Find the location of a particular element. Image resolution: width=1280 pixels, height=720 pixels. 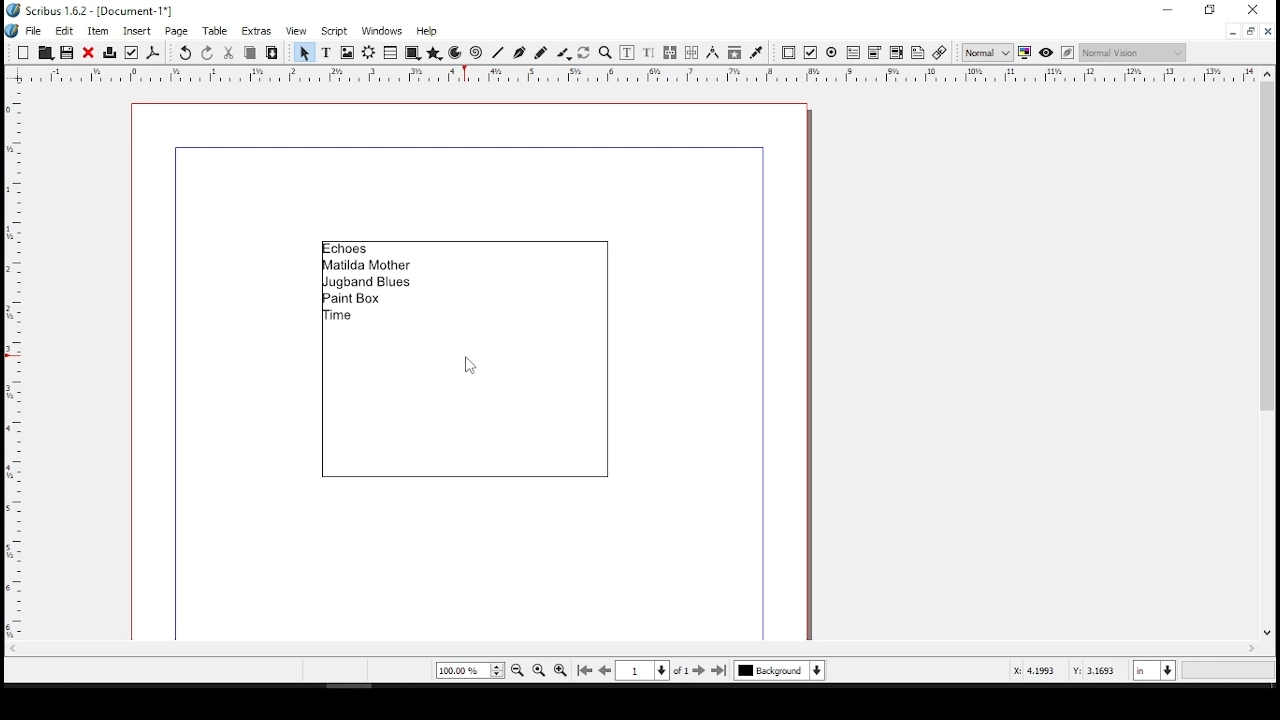

rotate item is located at coordinates (585, 52).